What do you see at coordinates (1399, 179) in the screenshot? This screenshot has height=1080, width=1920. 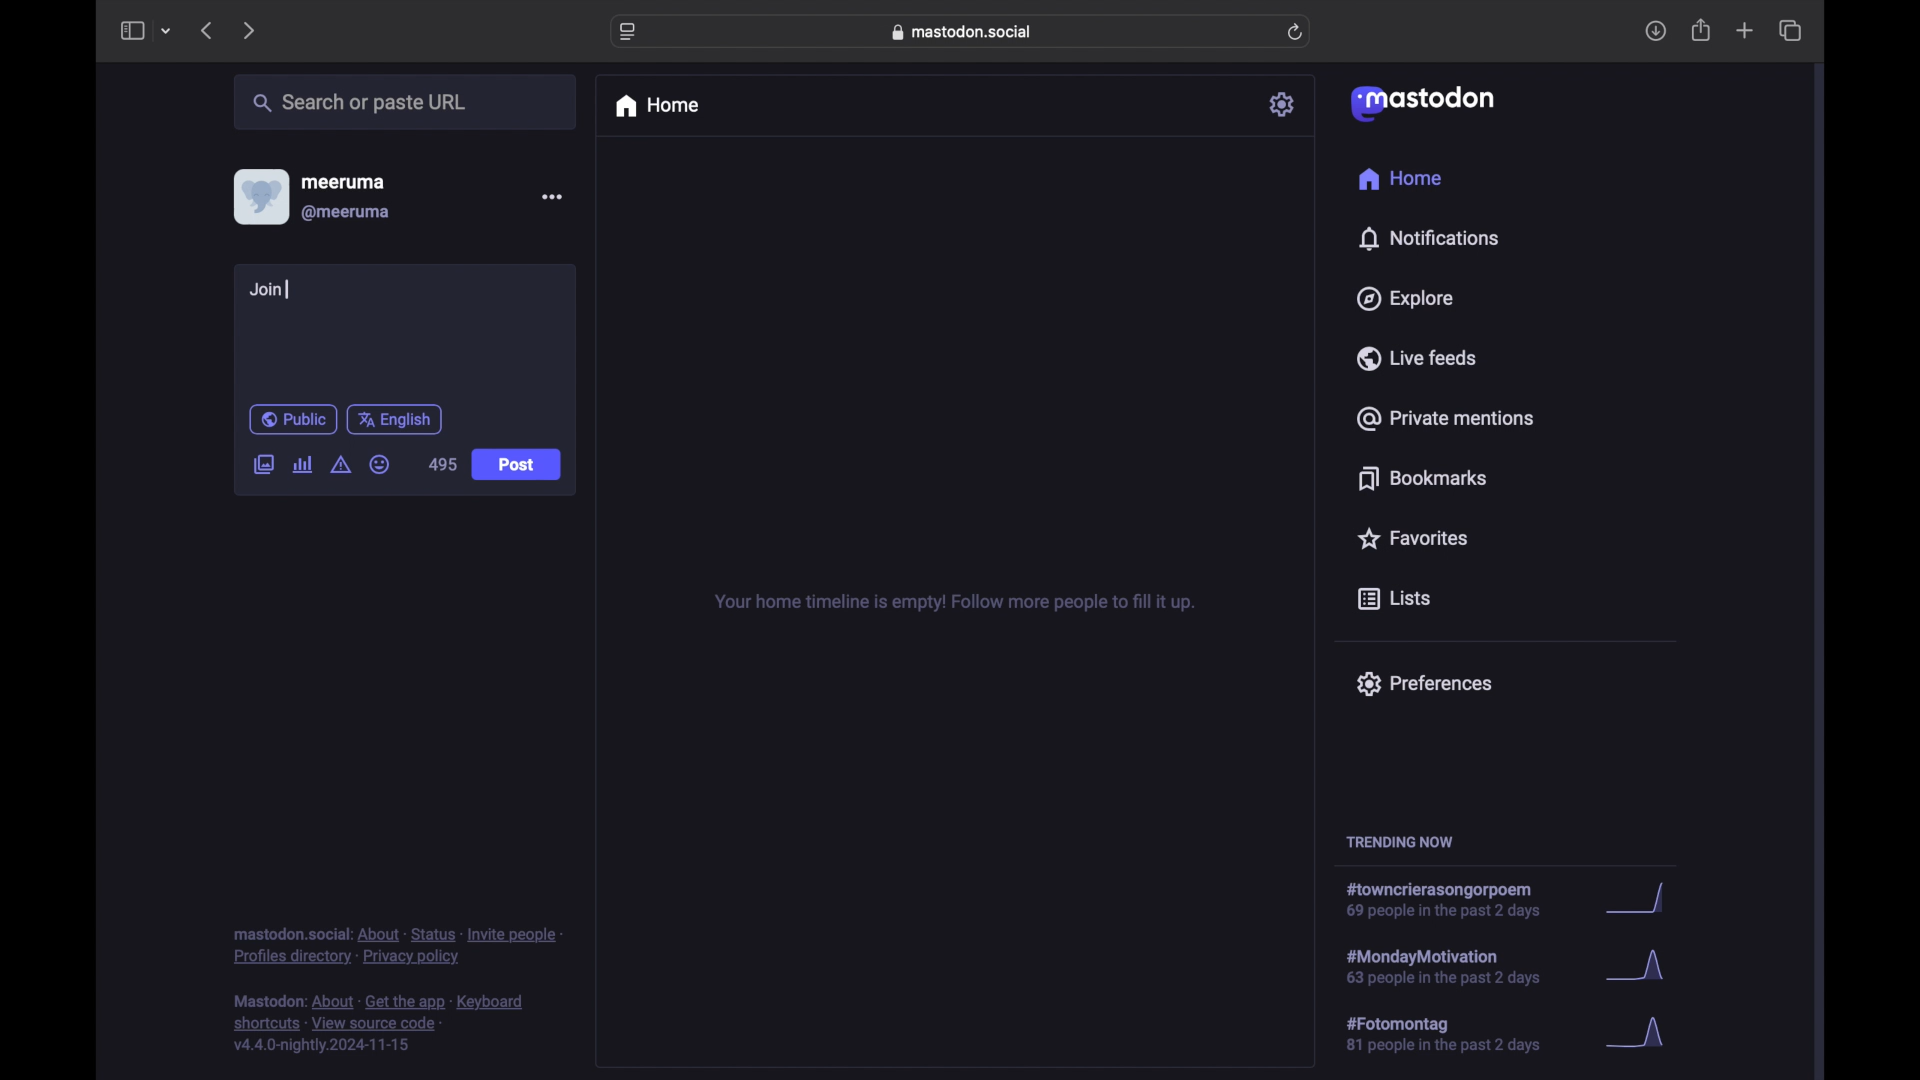 I see `home` at bounding box center [1399, 179].